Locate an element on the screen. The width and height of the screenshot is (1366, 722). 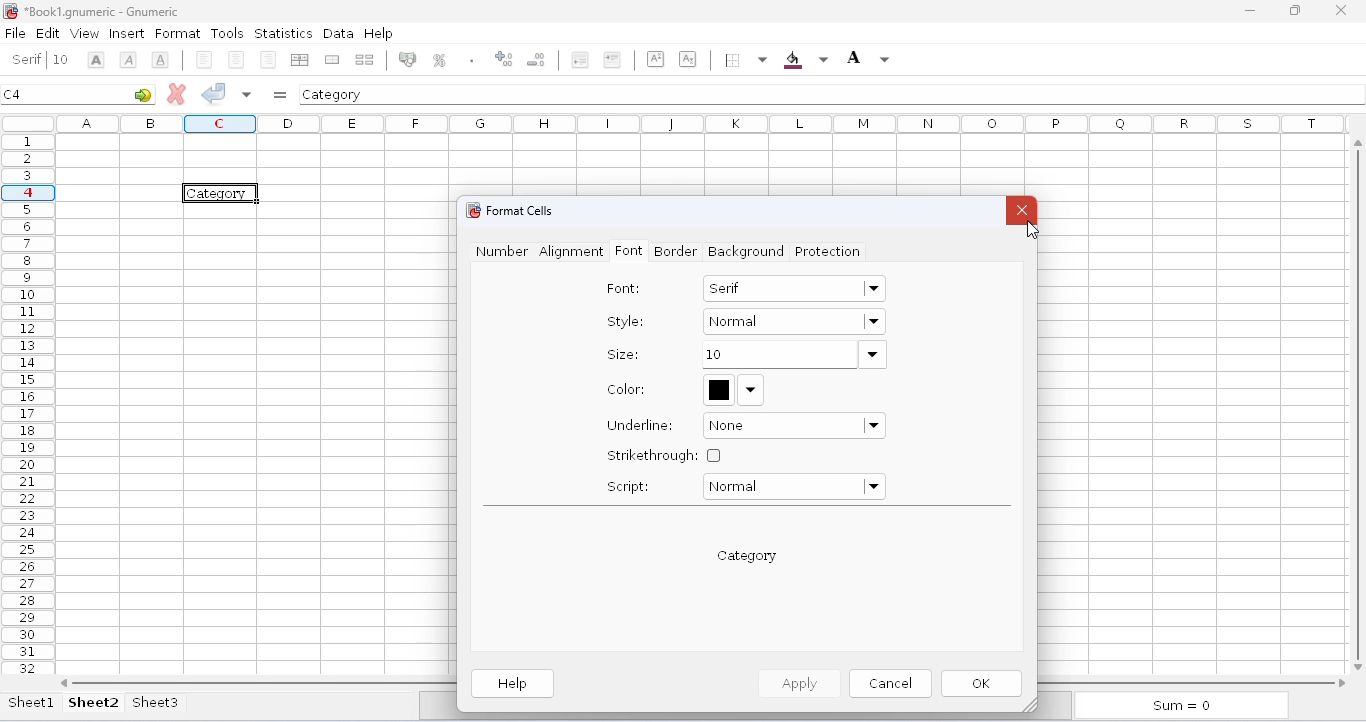
Font is located at coordinates (629, 254).